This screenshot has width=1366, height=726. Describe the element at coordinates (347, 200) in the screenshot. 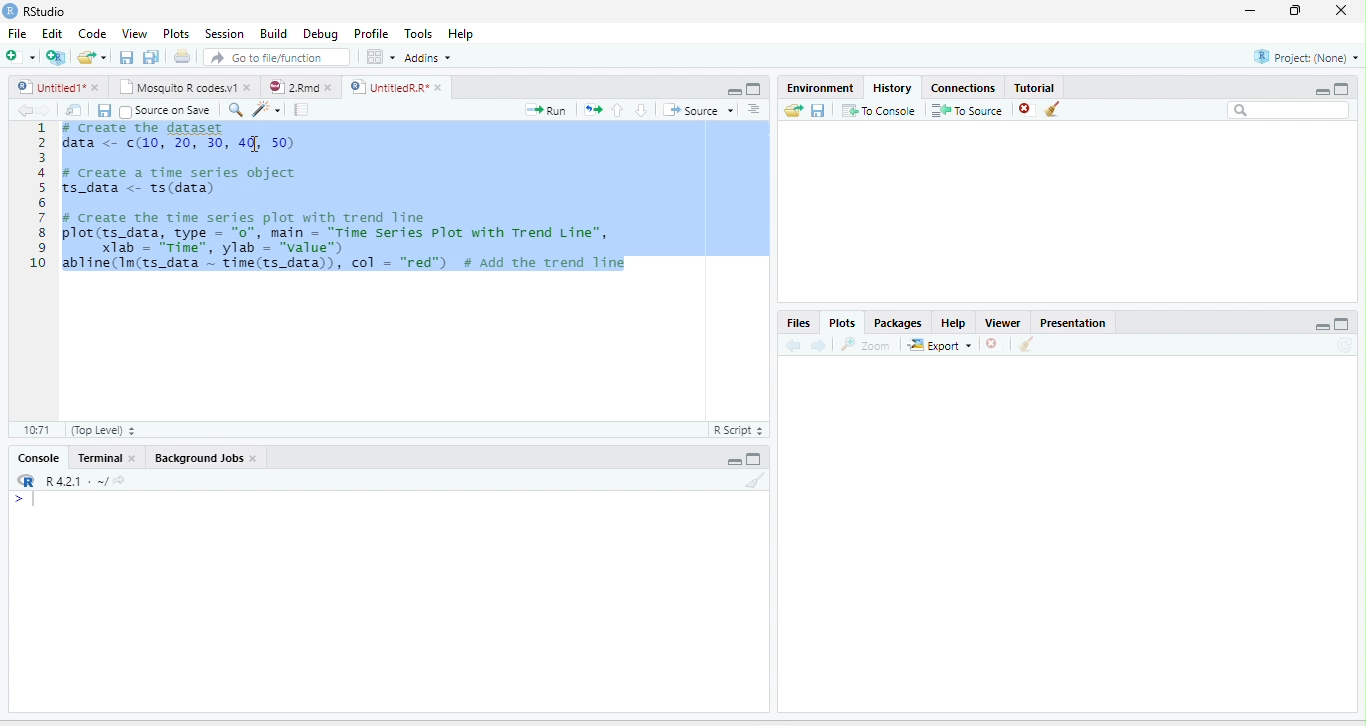

I see `# Create the gataset

data <- (10, 20, 30, 4], 50)

# create a time series object

ts_data <- ts(data)

# create the time series plot with trend line

plot(ts_data, type = “0”, main = "Time series Plot with Trend Line",
X1ab - “rime”, ylab'= “value")

abline(Im(ts_data ~ time(ts_data)), col = "red”) # Add the trend line` at that location.